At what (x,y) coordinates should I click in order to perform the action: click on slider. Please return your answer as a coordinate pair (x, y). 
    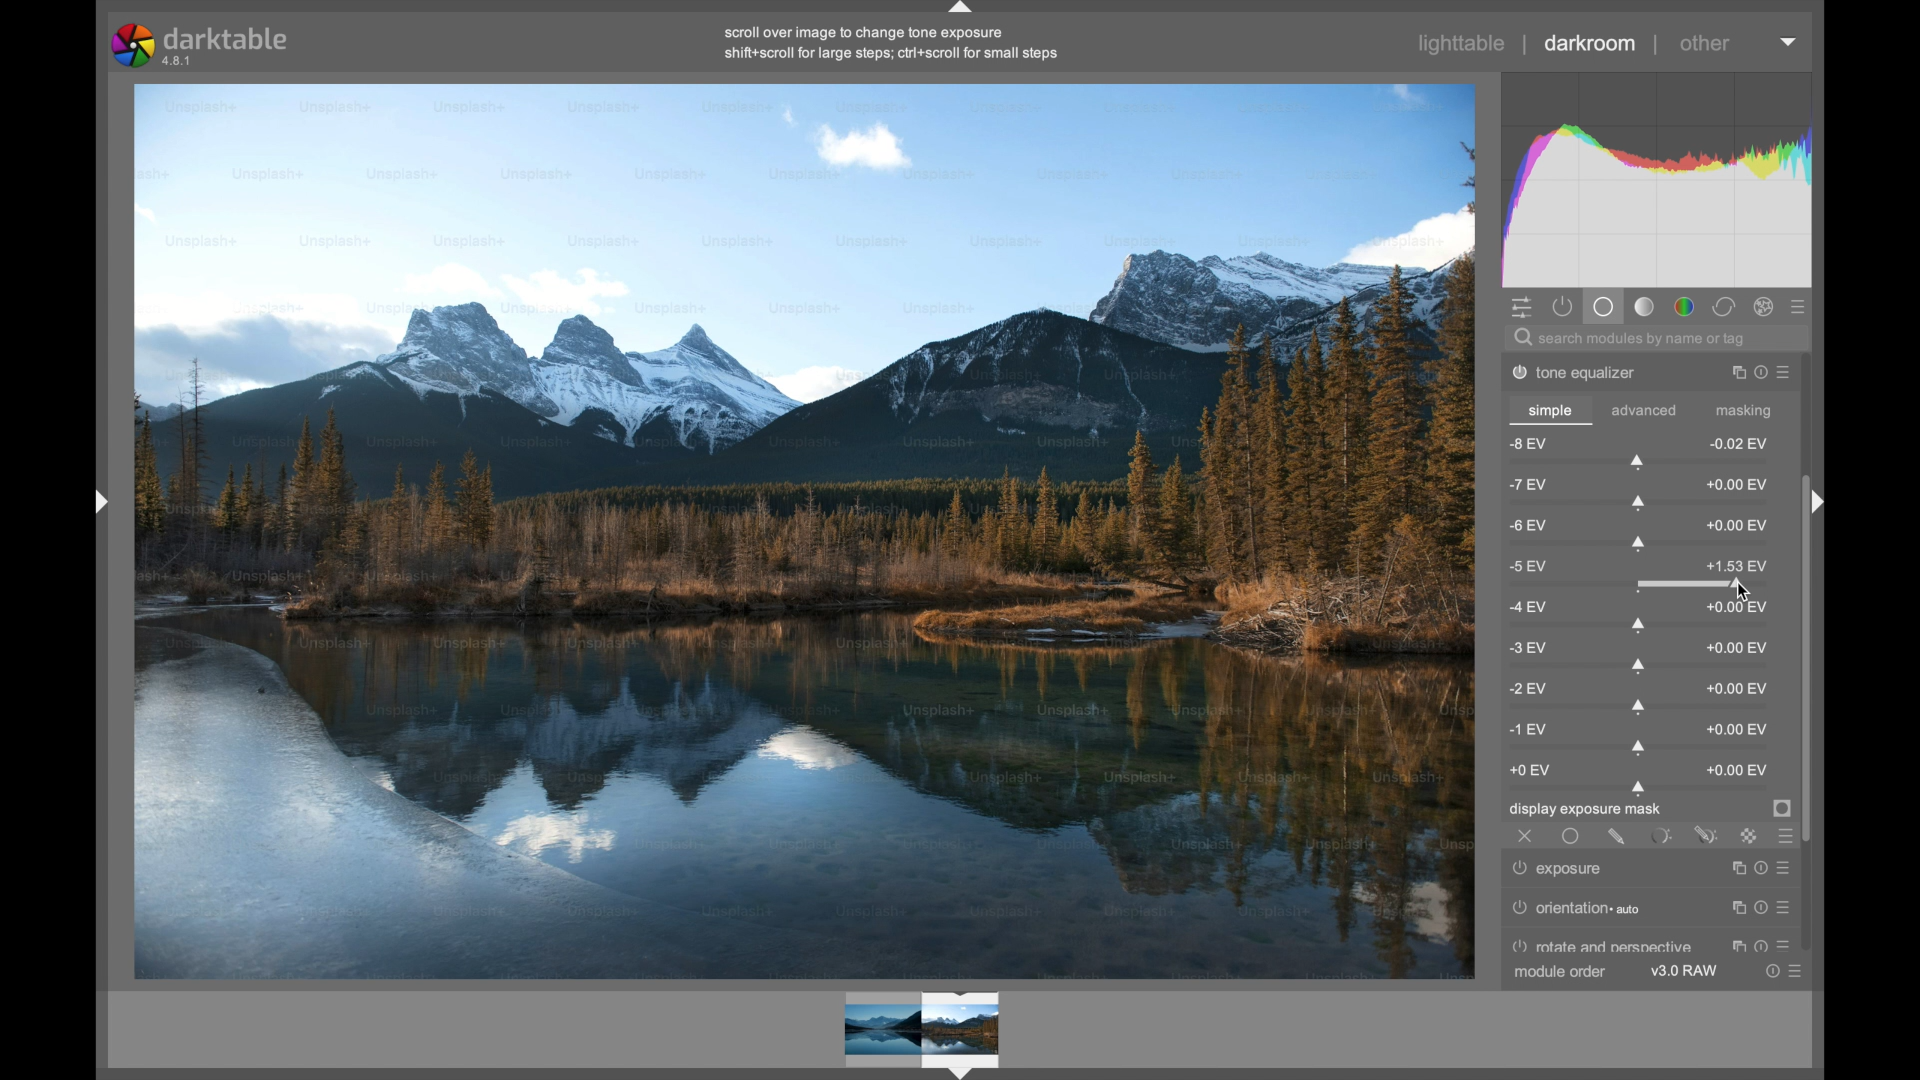
    Looking at the image, I should click on (1637, 785).